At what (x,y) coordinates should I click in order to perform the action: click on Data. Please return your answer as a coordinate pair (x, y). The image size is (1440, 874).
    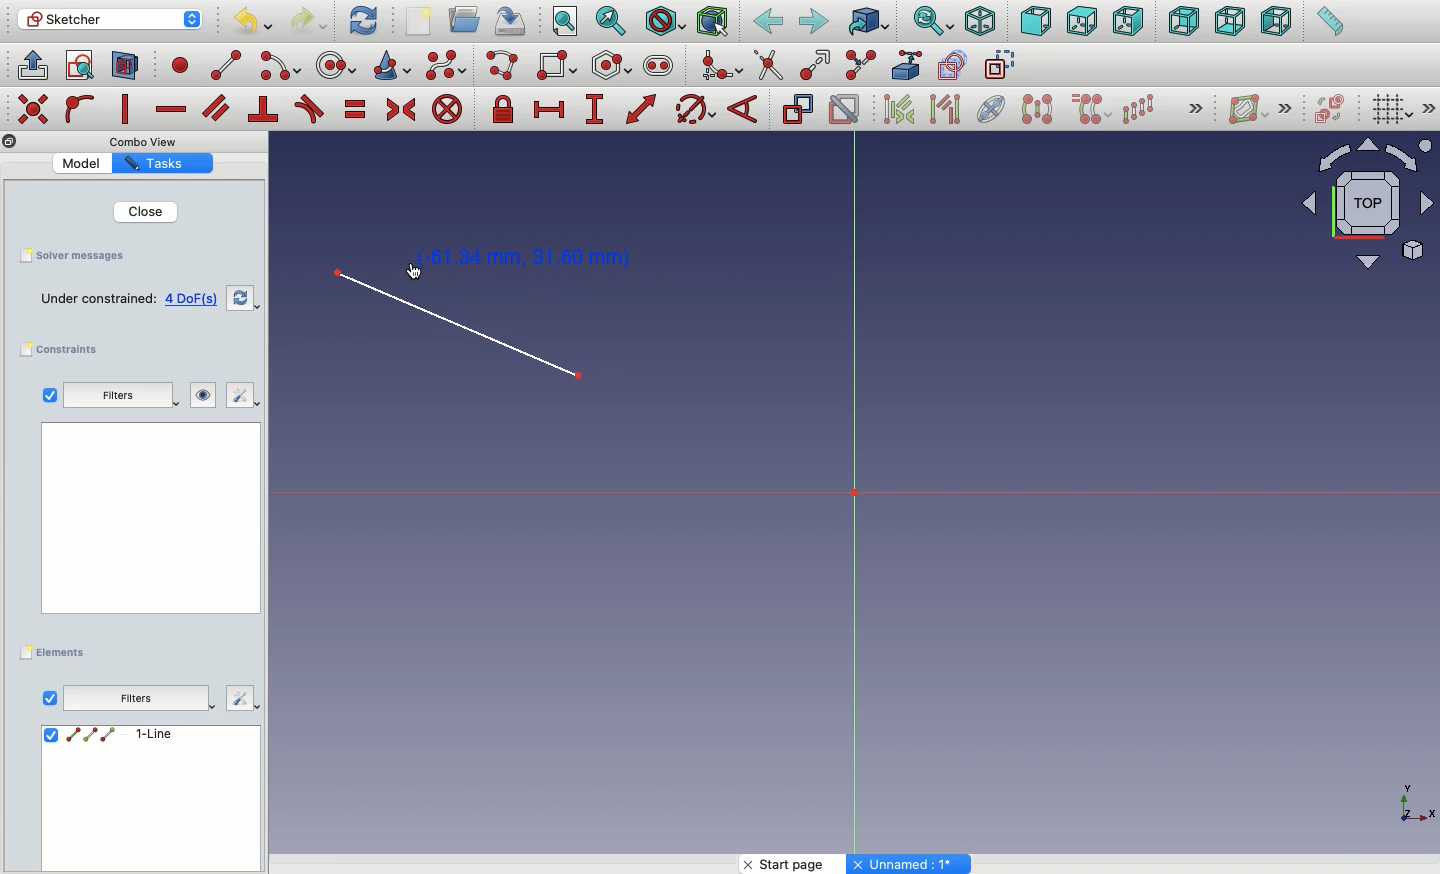
    Looking at the image, I should click on (149, 797).